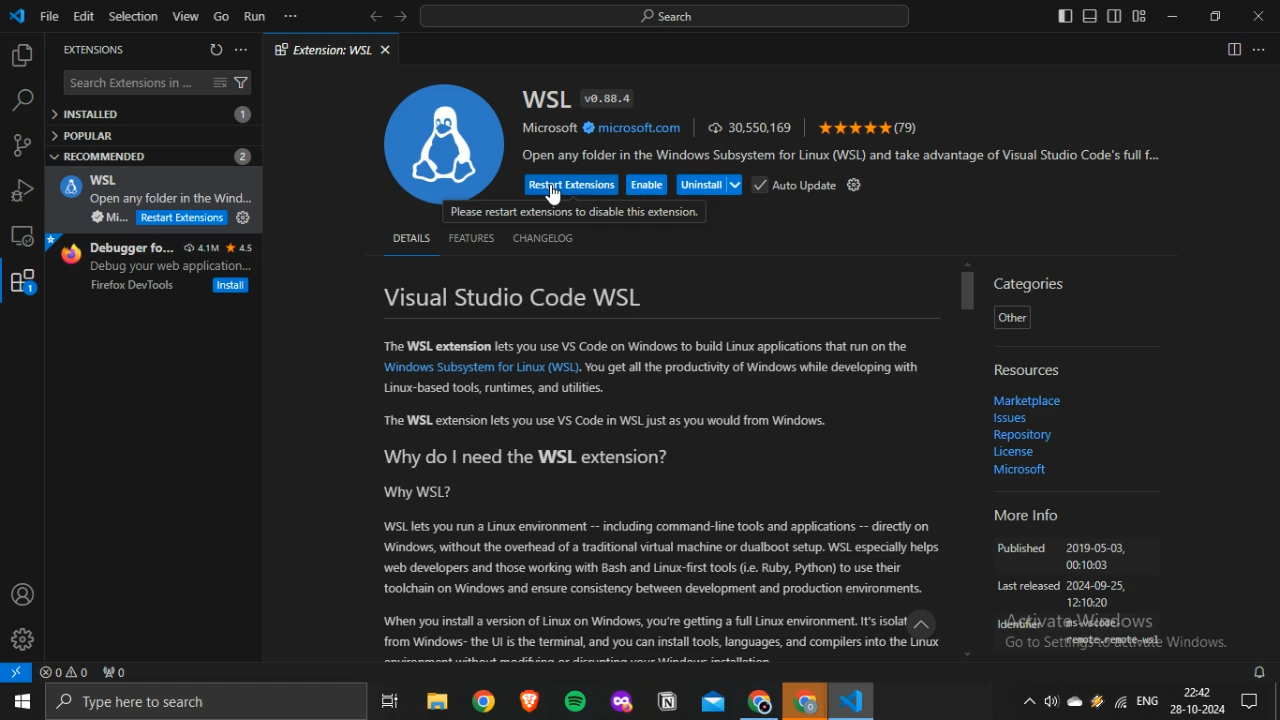  What do you see at coordinates (869, 127) in the screenshot?
I see `(79)` at bounding box center [869, 127].